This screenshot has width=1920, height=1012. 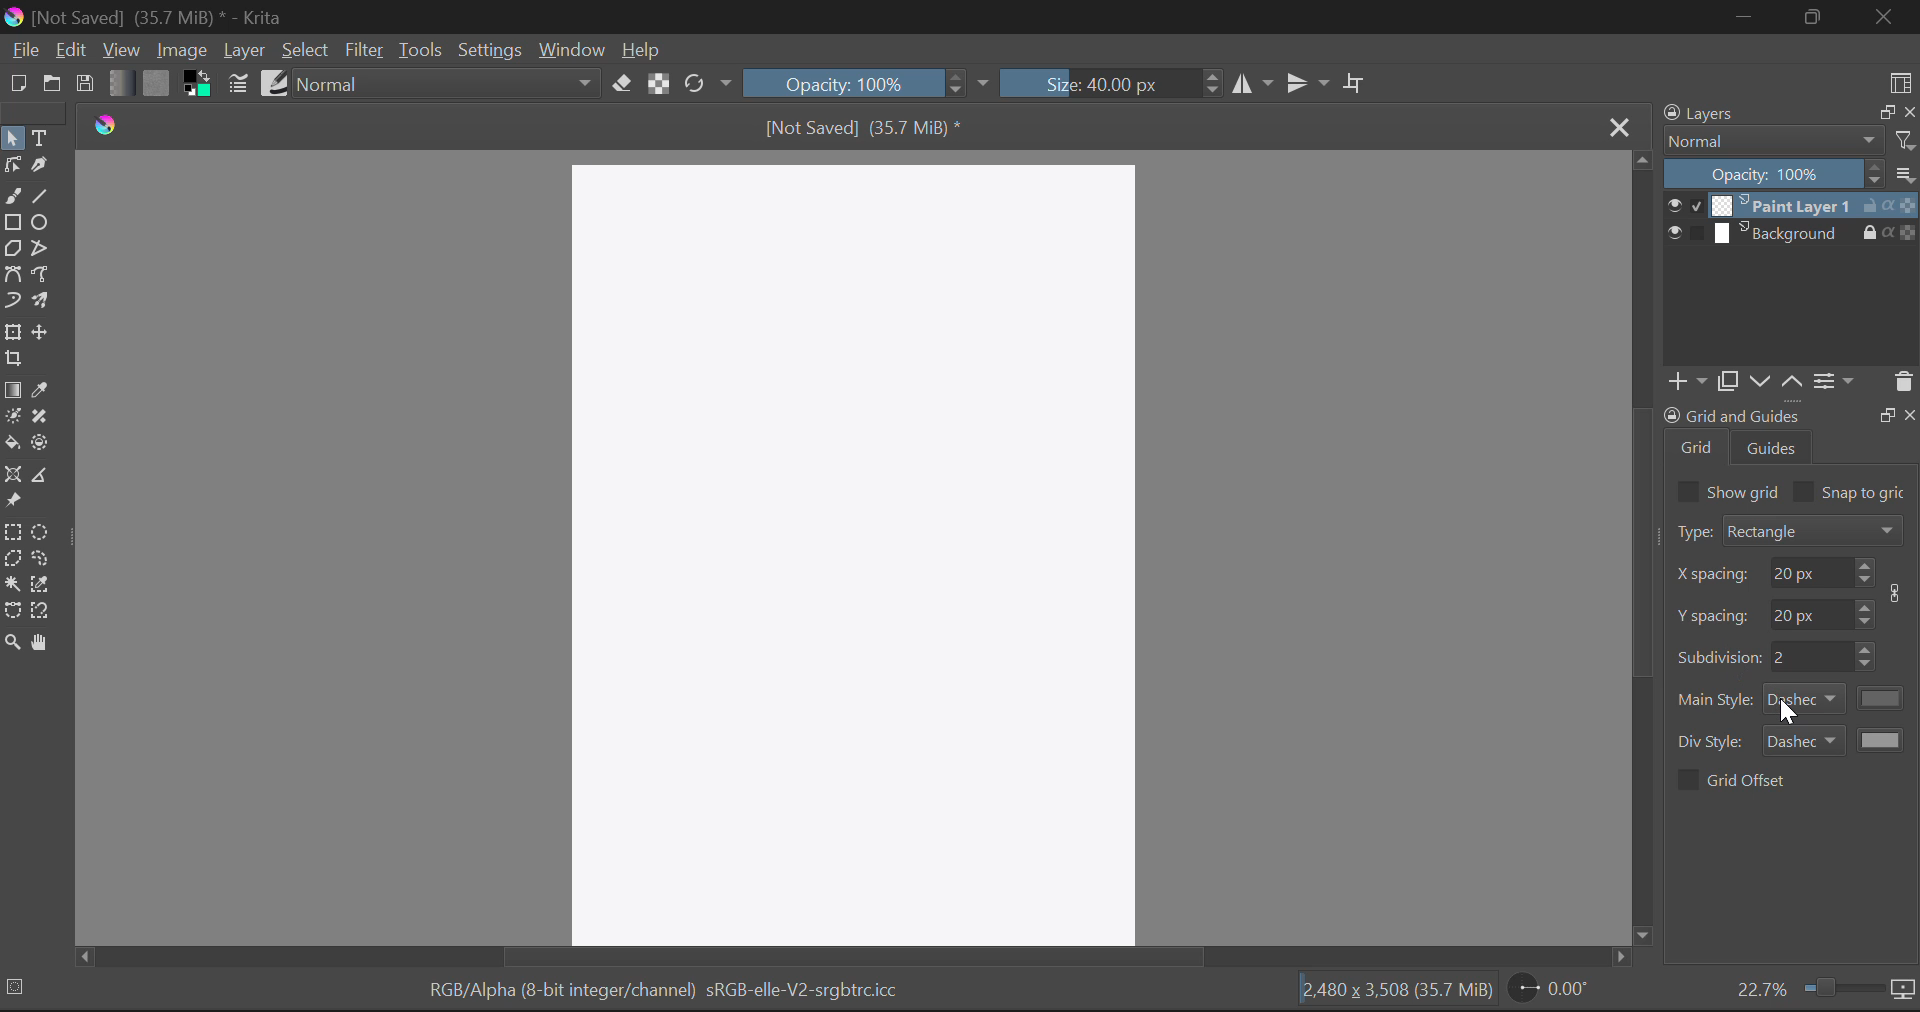 I want to click on Eraser, so click(x=622, y=84).